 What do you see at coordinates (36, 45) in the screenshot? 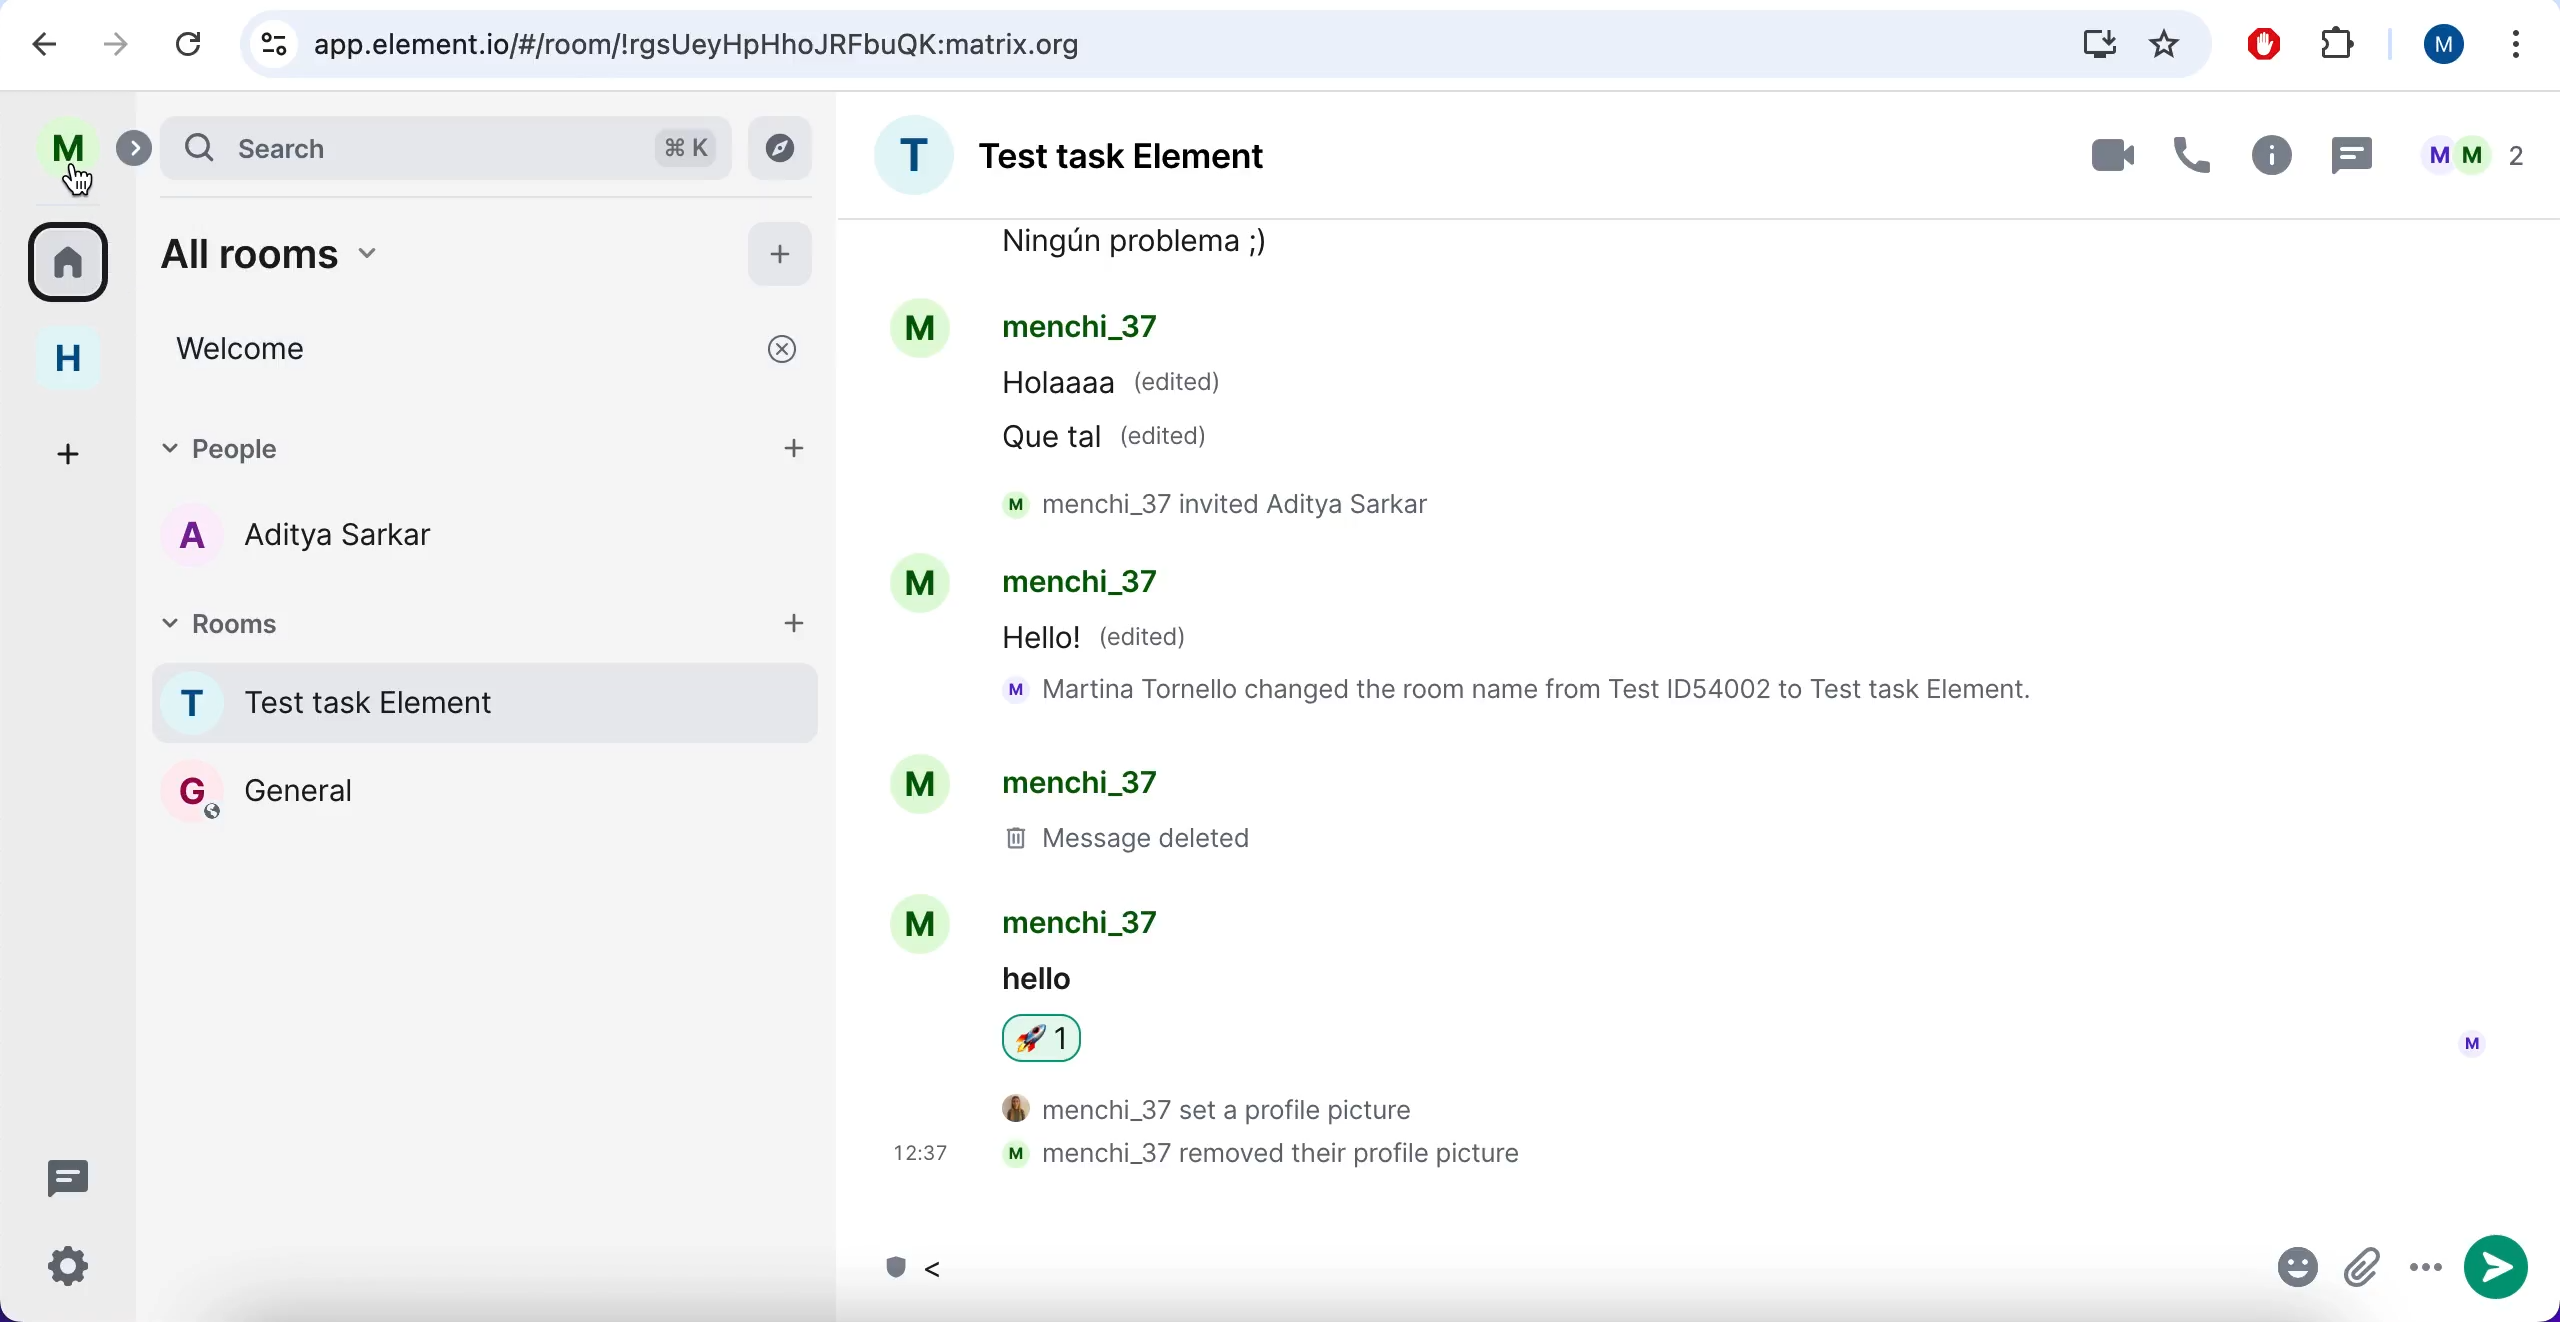
I see `backward` at bounding box center [36, 45].